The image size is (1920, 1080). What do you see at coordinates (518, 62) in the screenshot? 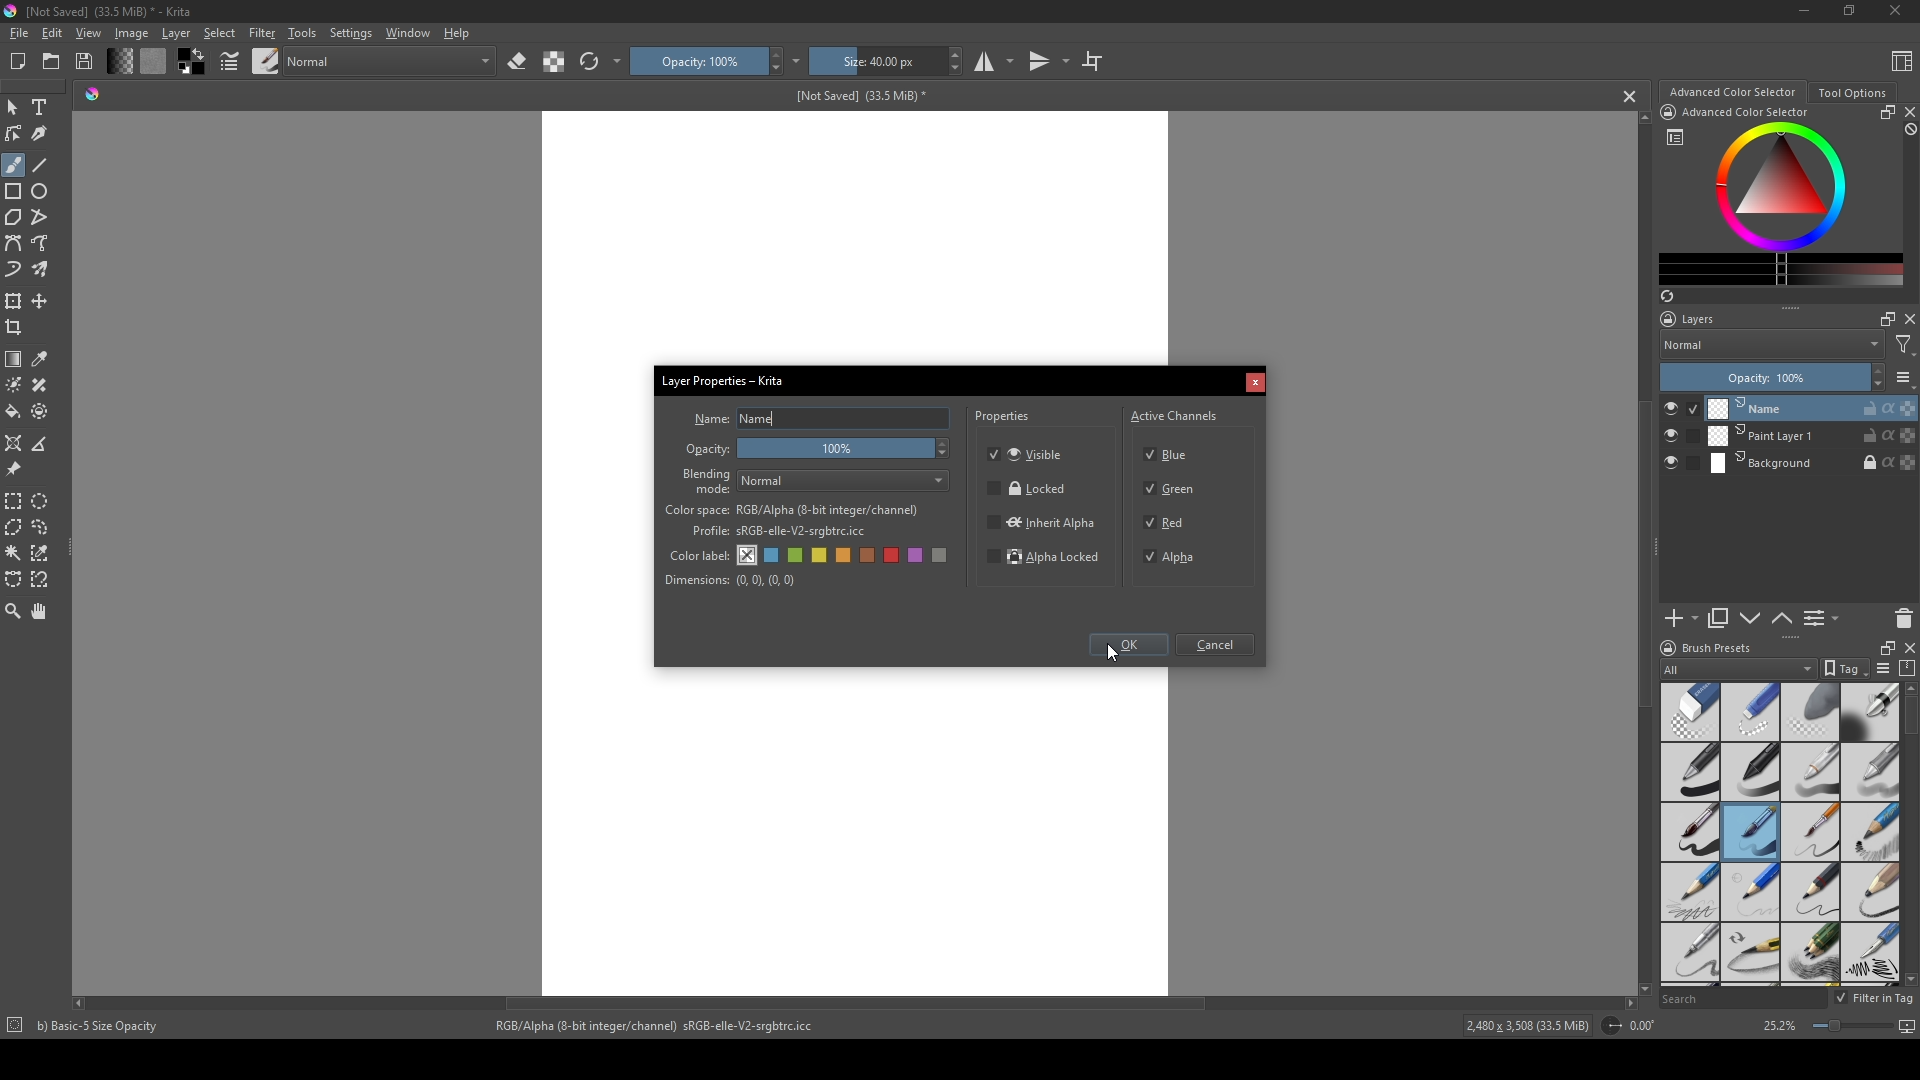
I see `erase` at bounding box center [518, 62].